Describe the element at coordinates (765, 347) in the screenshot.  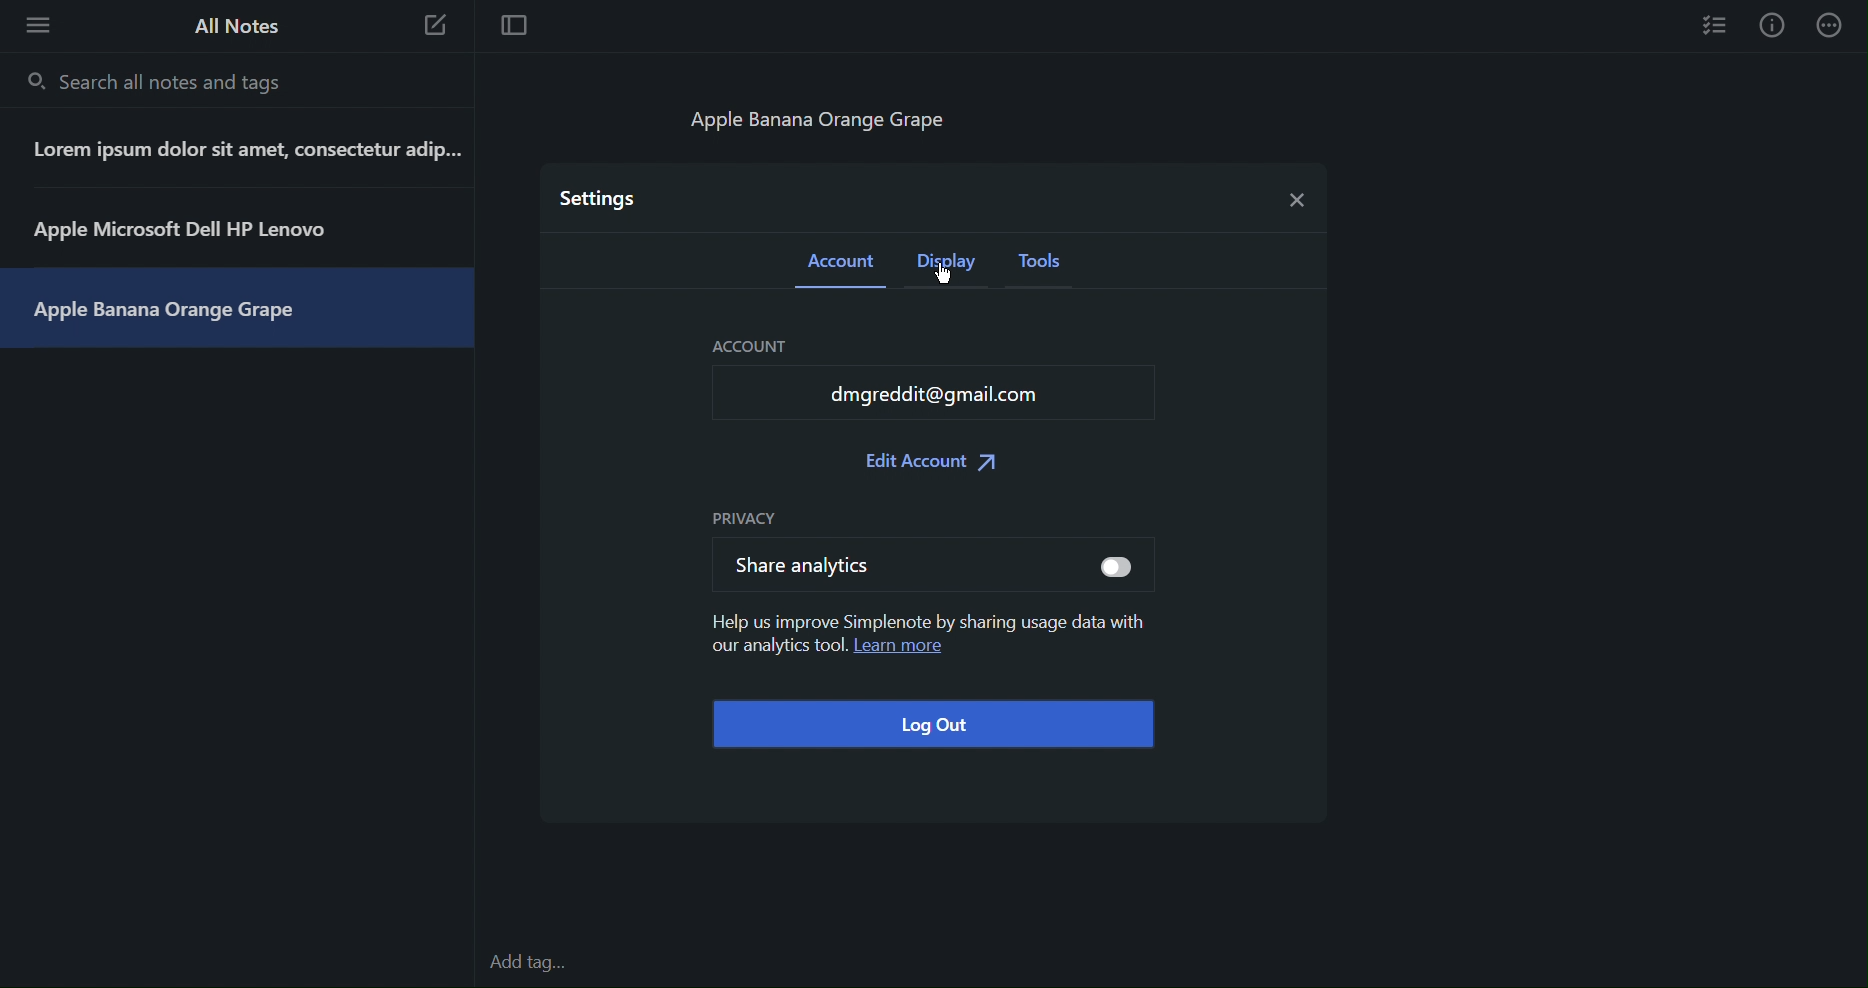
I see `ACCOUNT` at that location.